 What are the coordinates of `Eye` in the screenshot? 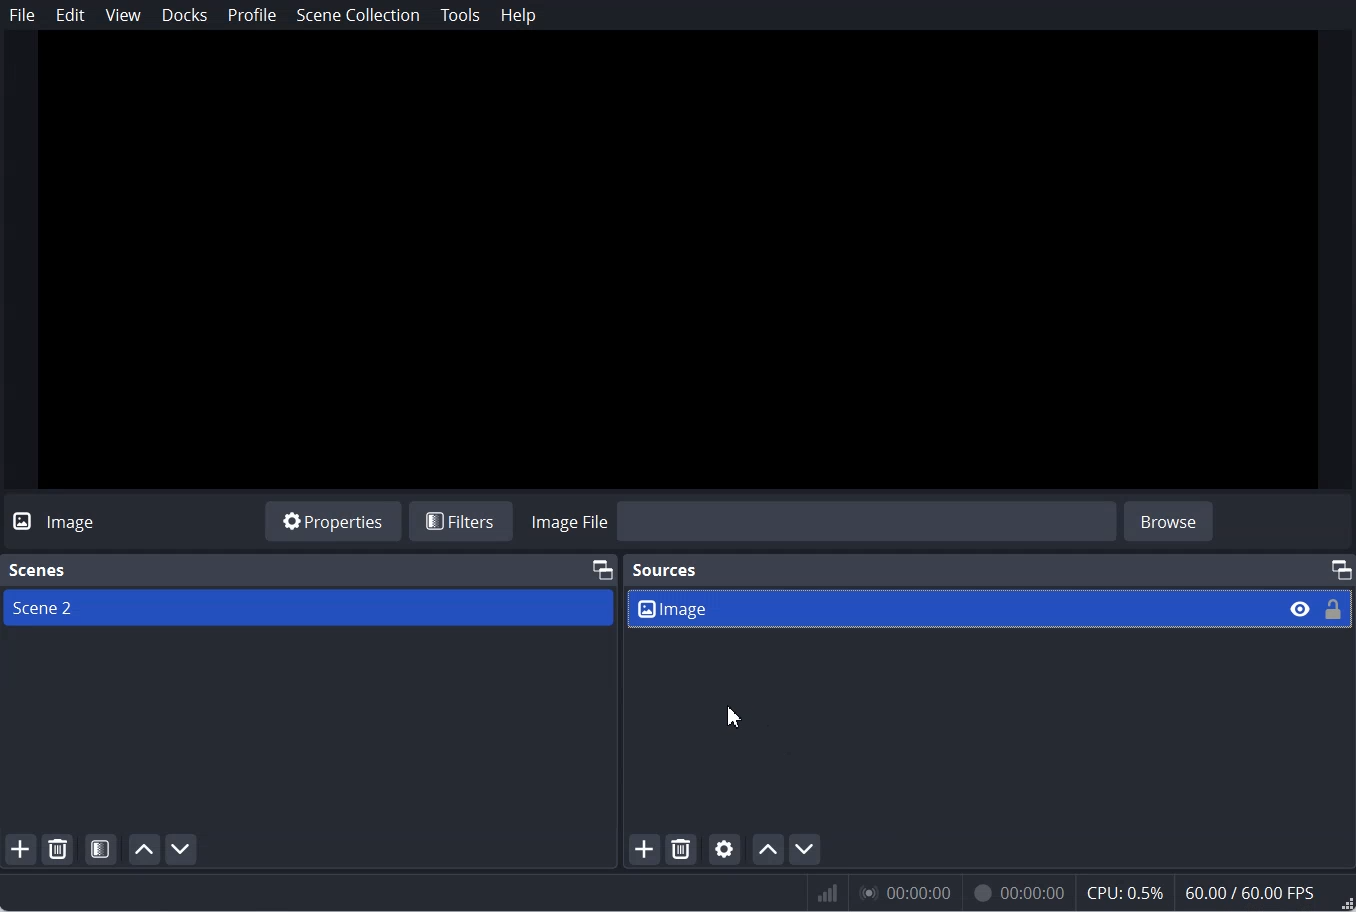 It's located at (1300, 608).